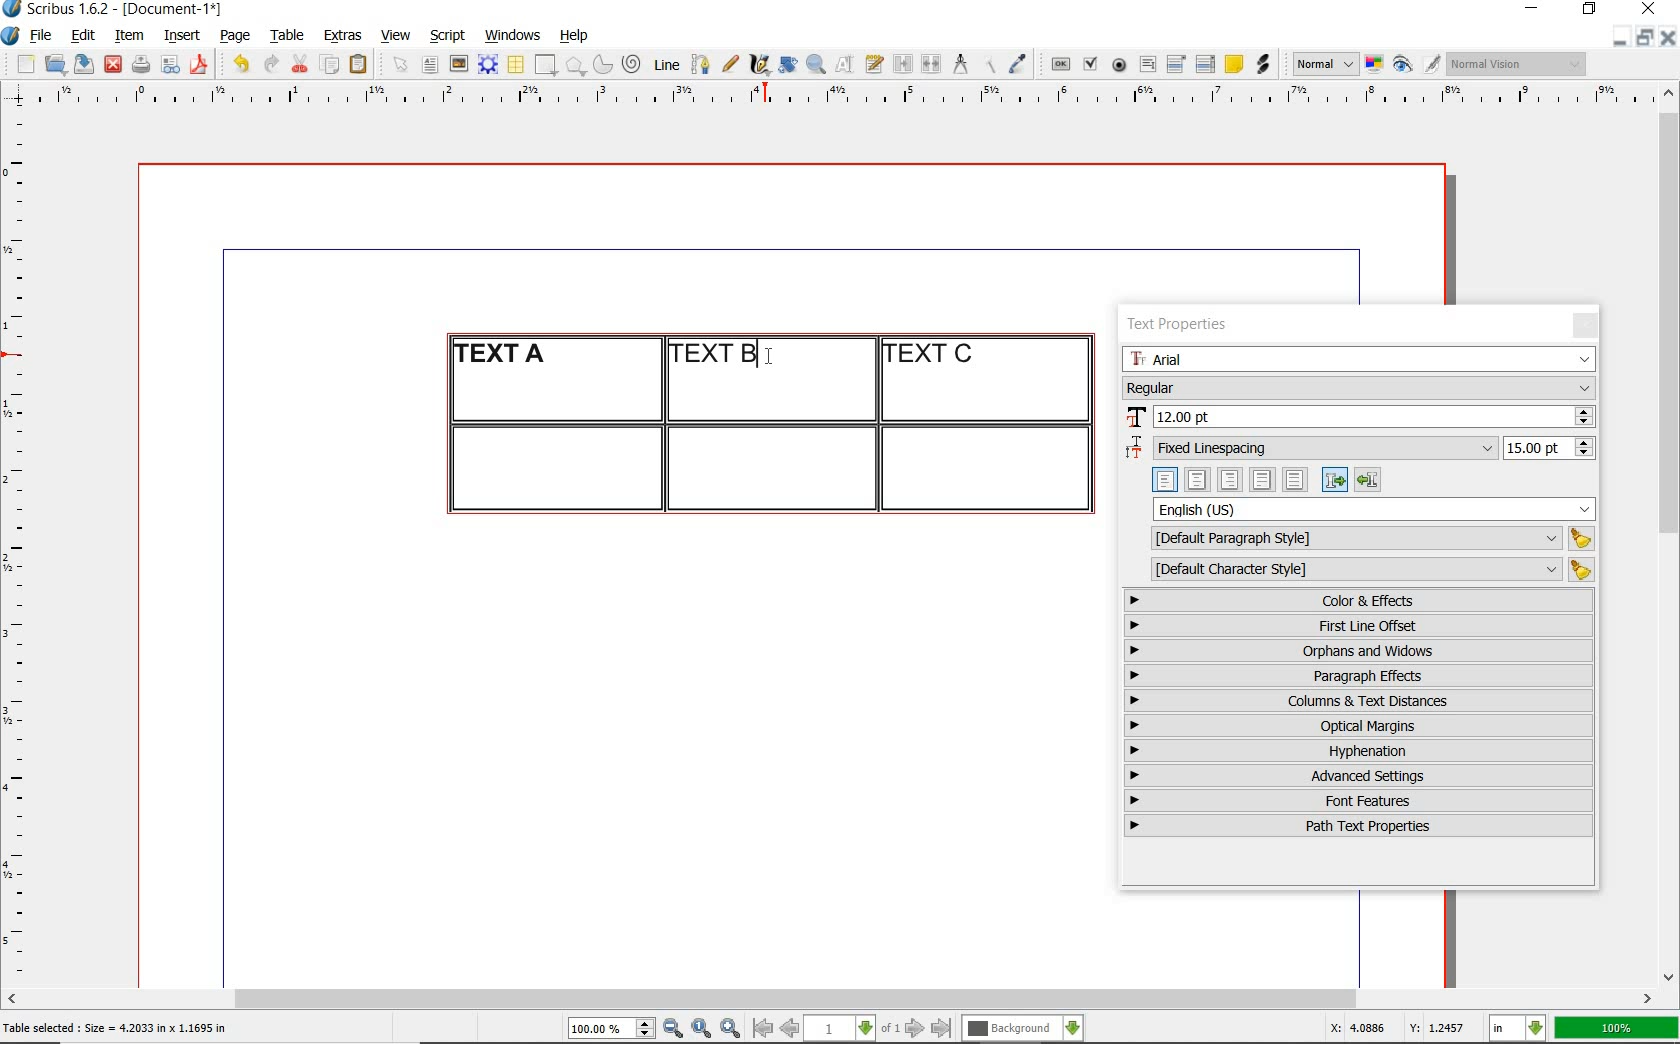 This screenshot has width=1680, height=1044. I want to click on redo, so click(269, 62).